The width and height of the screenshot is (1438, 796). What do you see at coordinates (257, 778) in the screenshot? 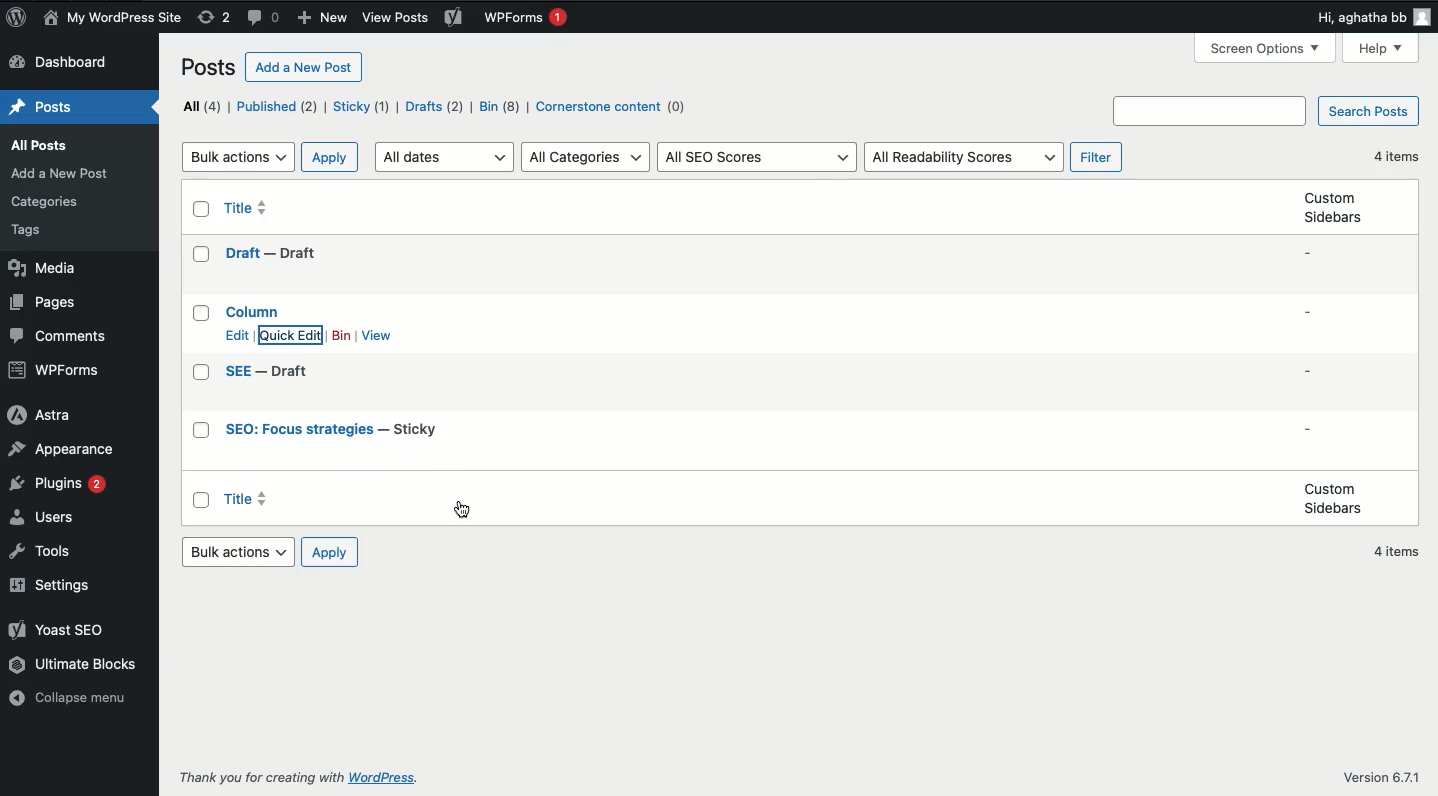
I see `` at bounding box center [257, 778].